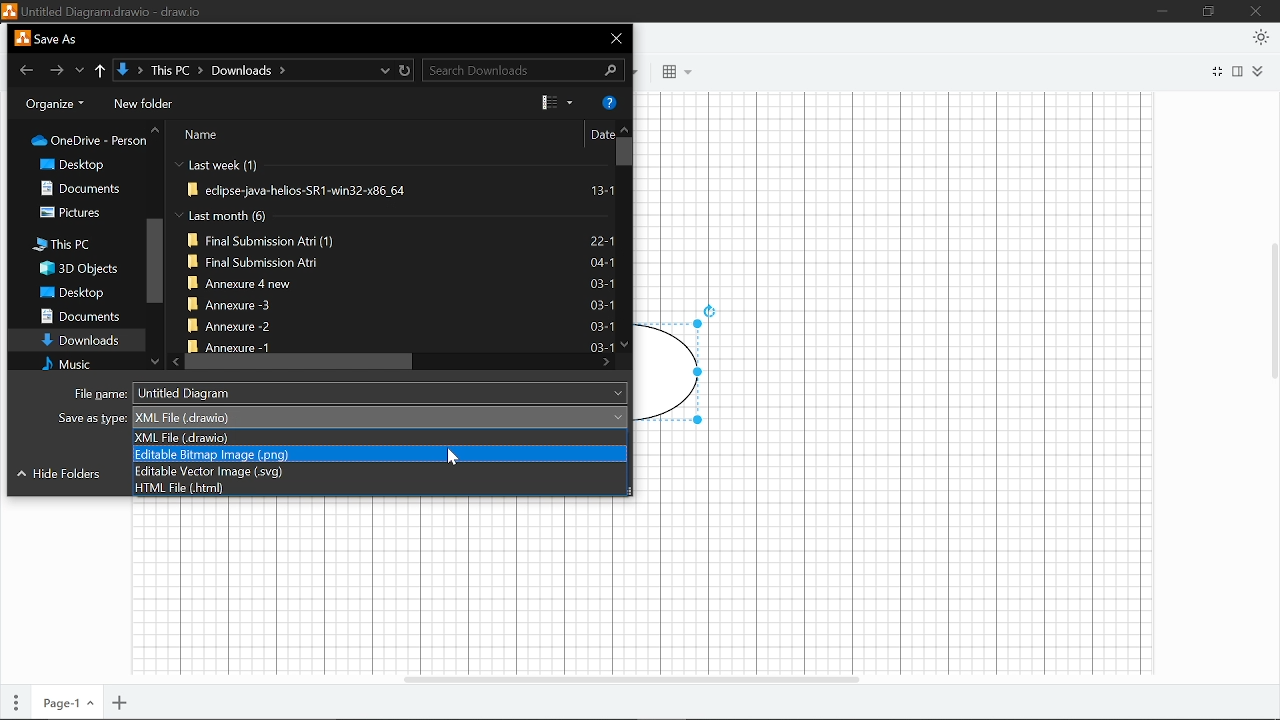  I want to click on New folder, so click(143, 104).